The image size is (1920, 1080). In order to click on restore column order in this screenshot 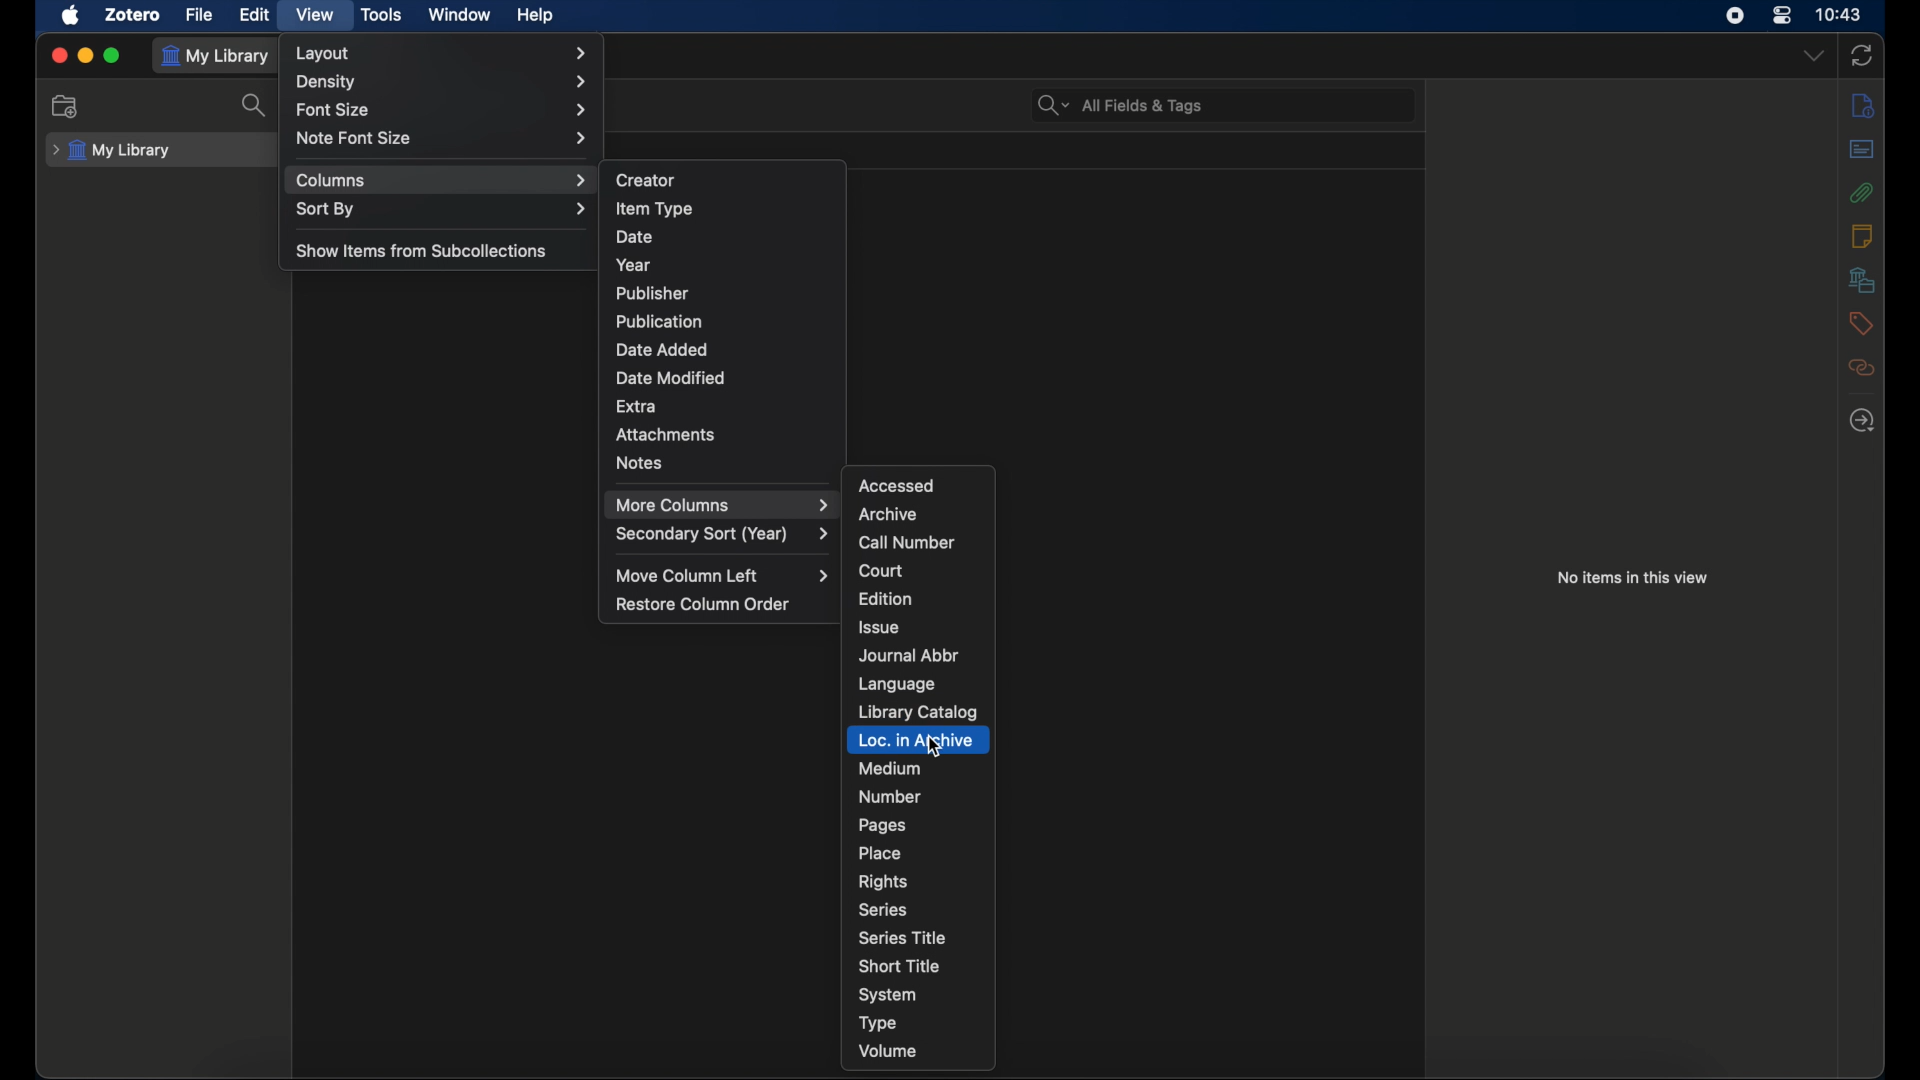, I will do `click(706, 605)`.